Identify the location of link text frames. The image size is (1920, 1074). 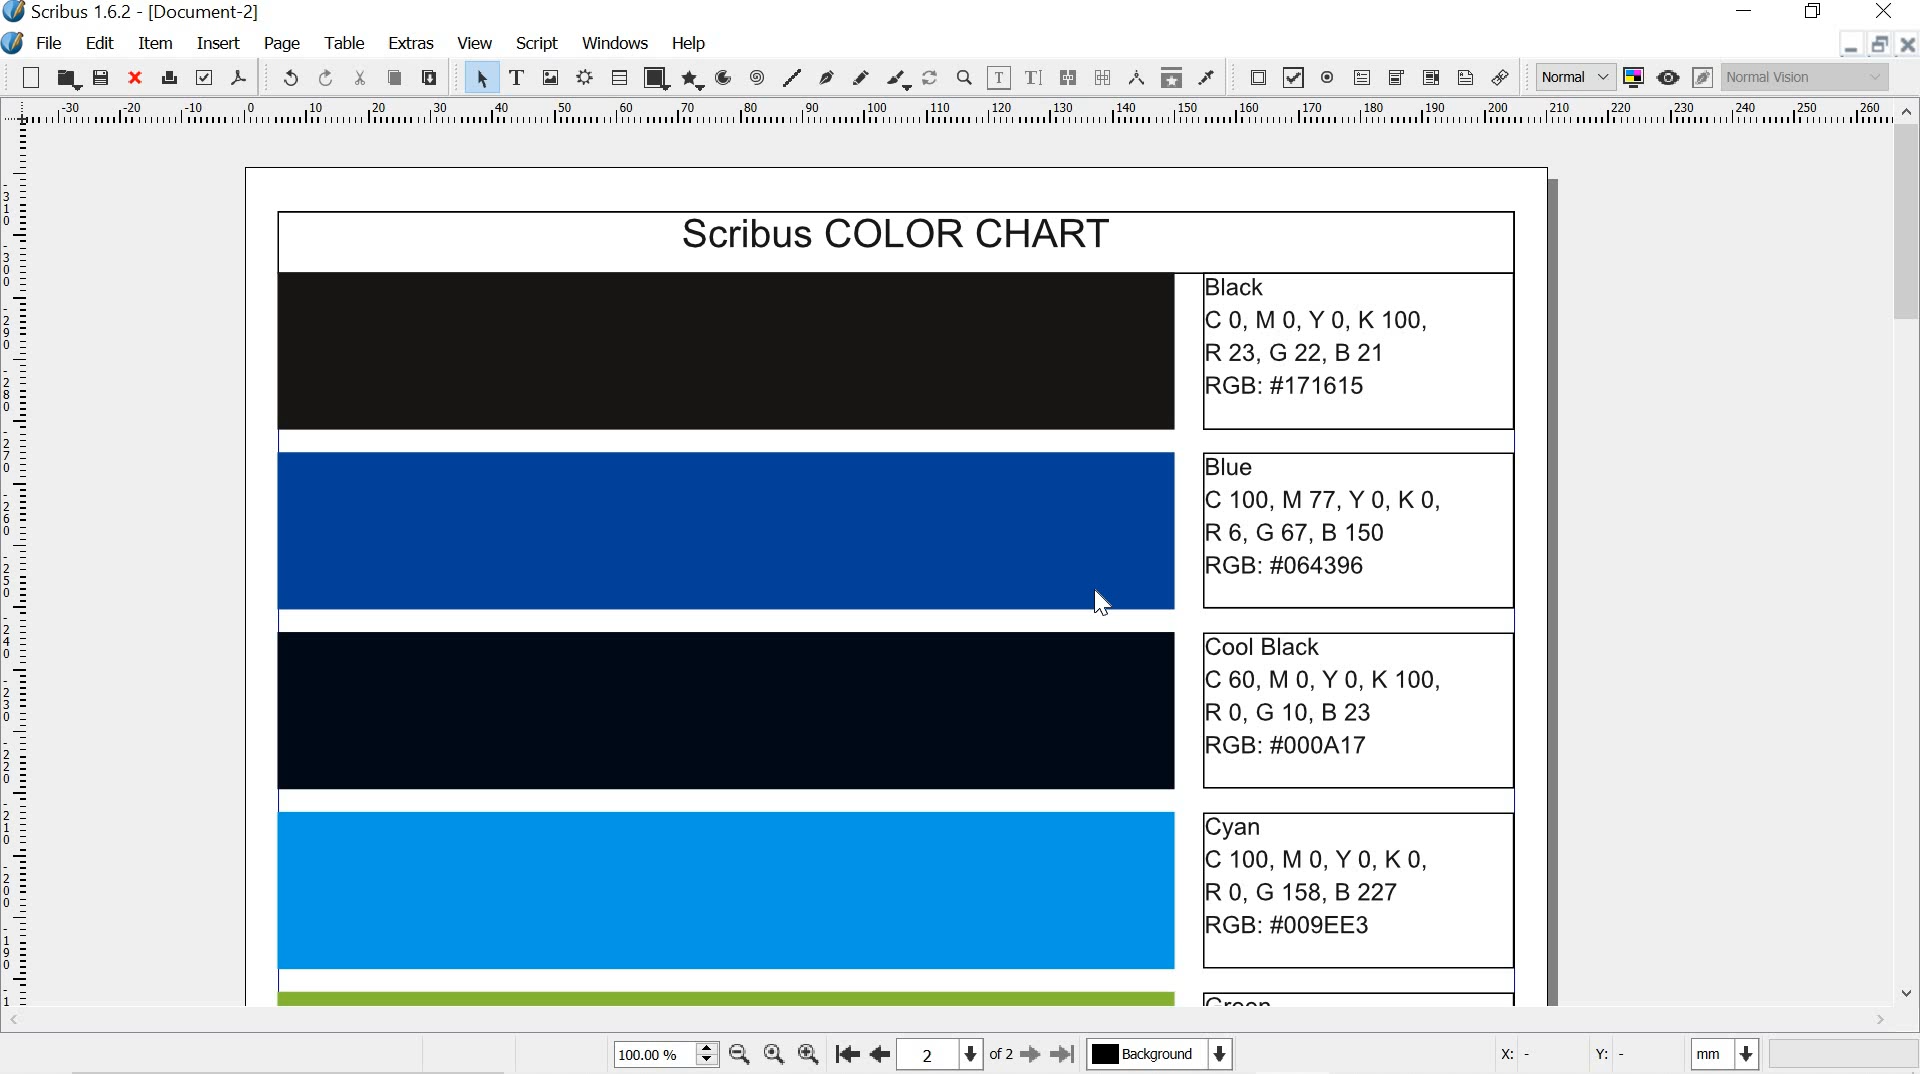
(1068, 76).